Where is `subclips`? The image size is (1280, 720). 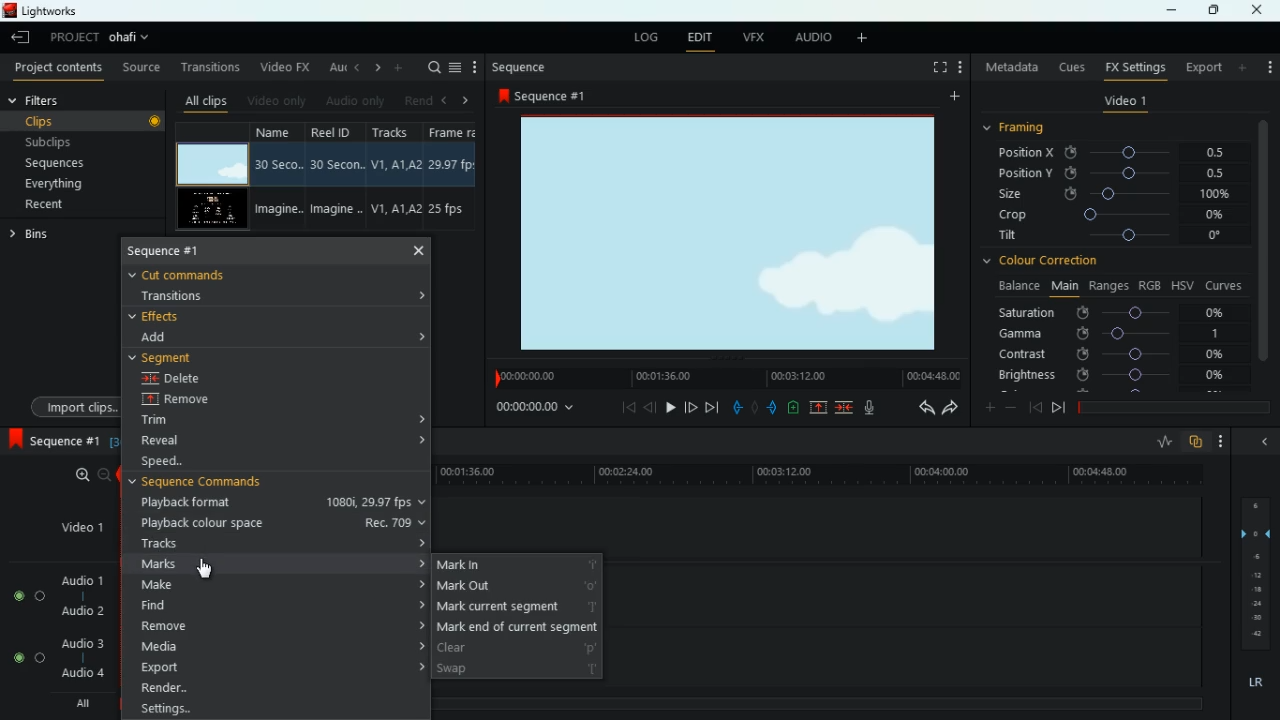 subclips is located at coordinates (54, 141).